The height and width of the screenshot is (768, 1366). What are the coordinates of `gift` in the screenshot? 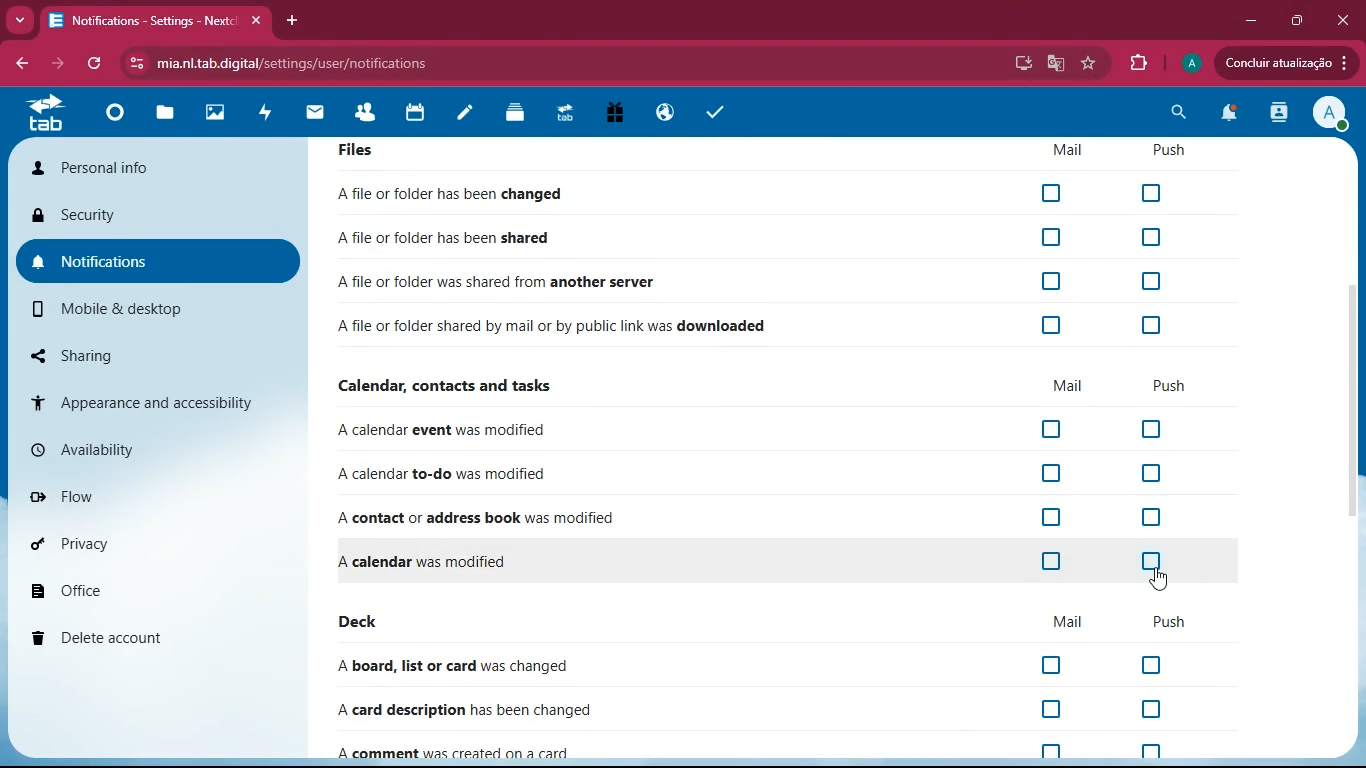 It's located at (621, 114).